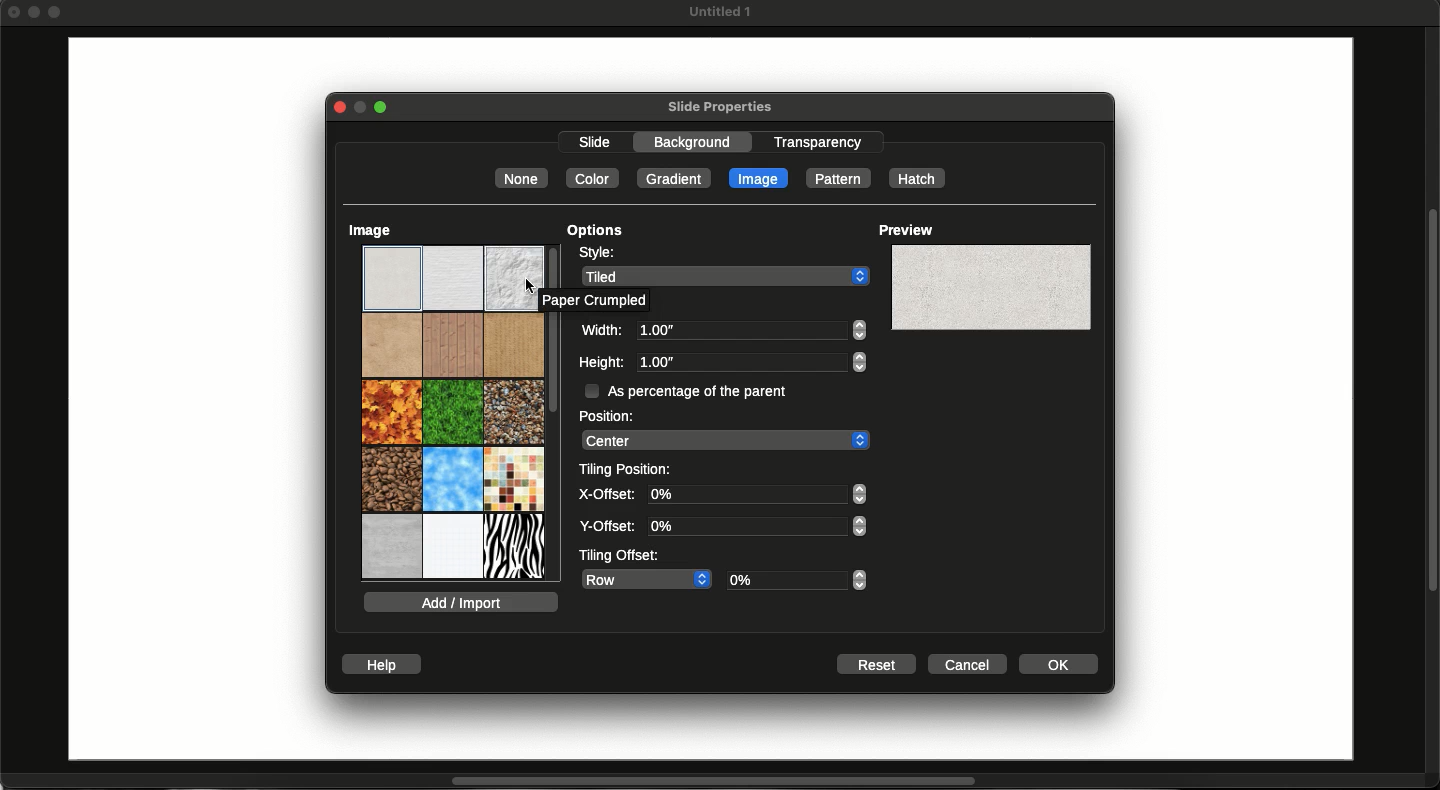 The width and height of the screenshot is (1440, 790). What do you see at coordinates (1431, 398) in the screenshot?
I see `vertical Scroll bar` at bounding box center [1431, 398].